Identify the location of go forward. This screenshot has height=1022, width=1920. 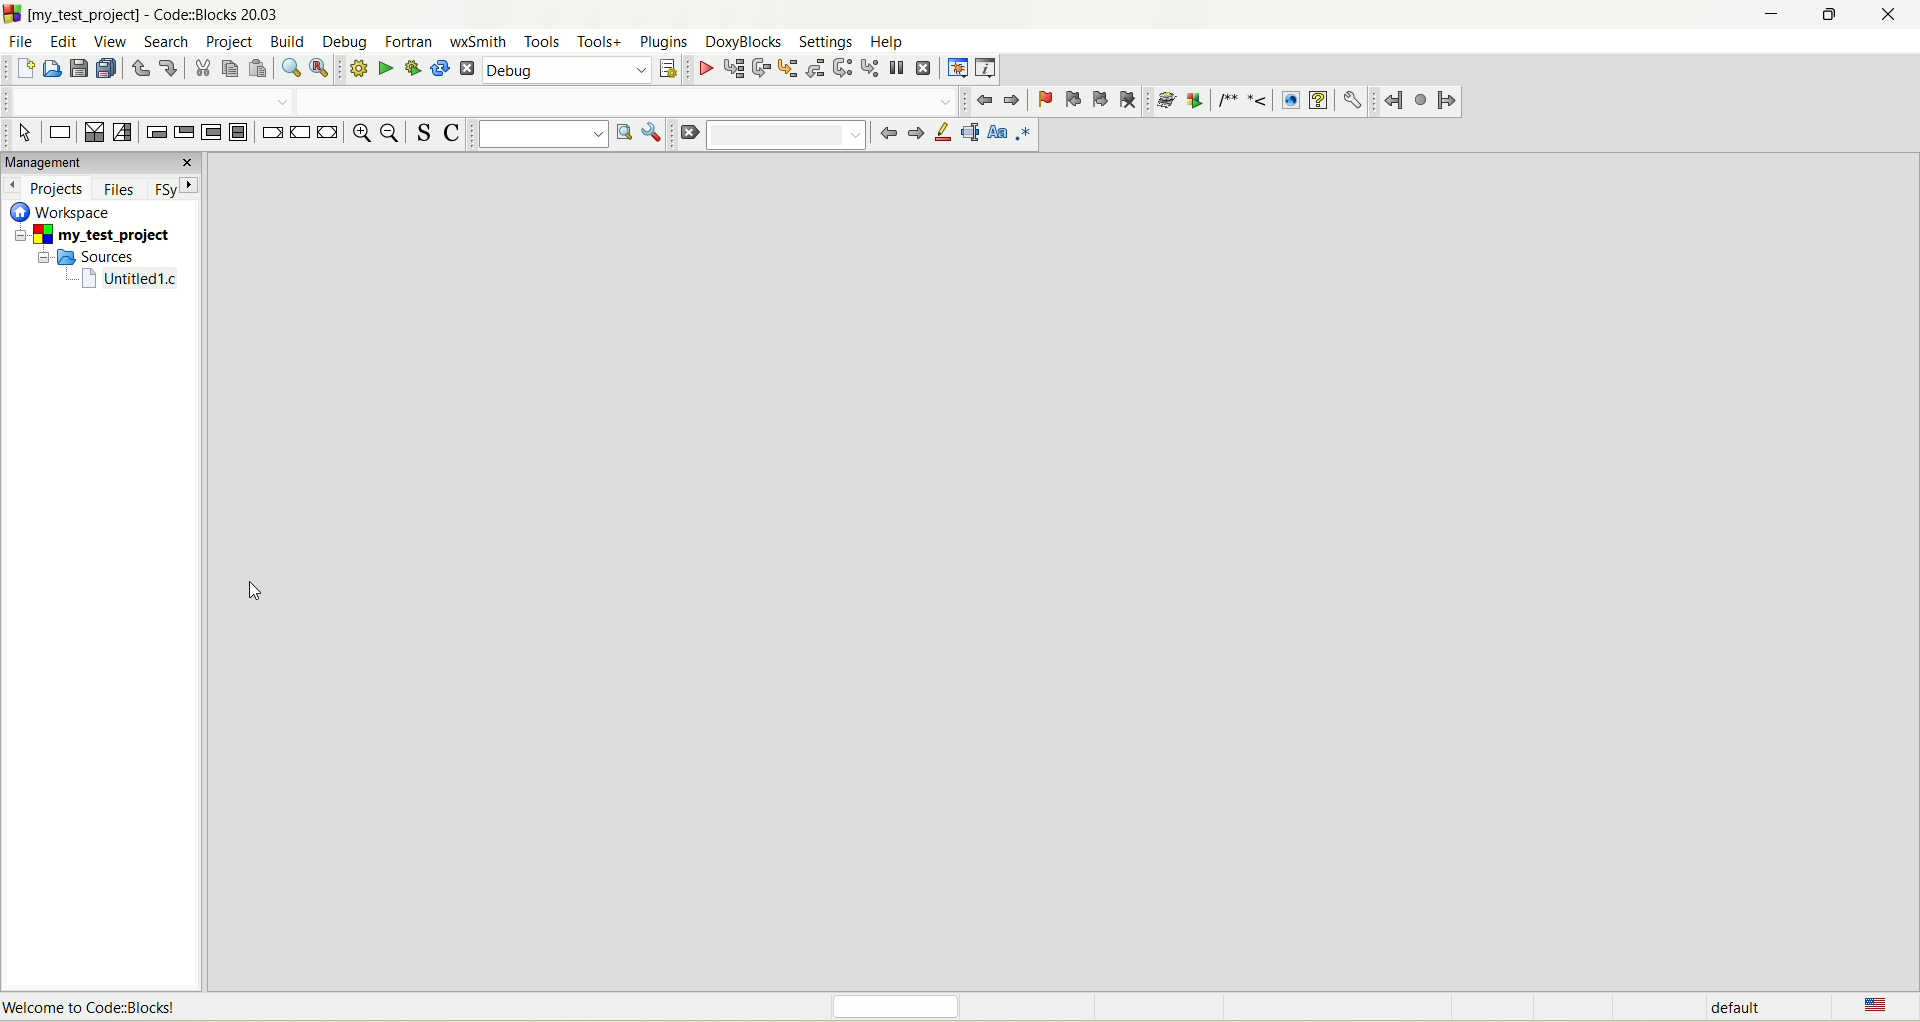
(915, 134).